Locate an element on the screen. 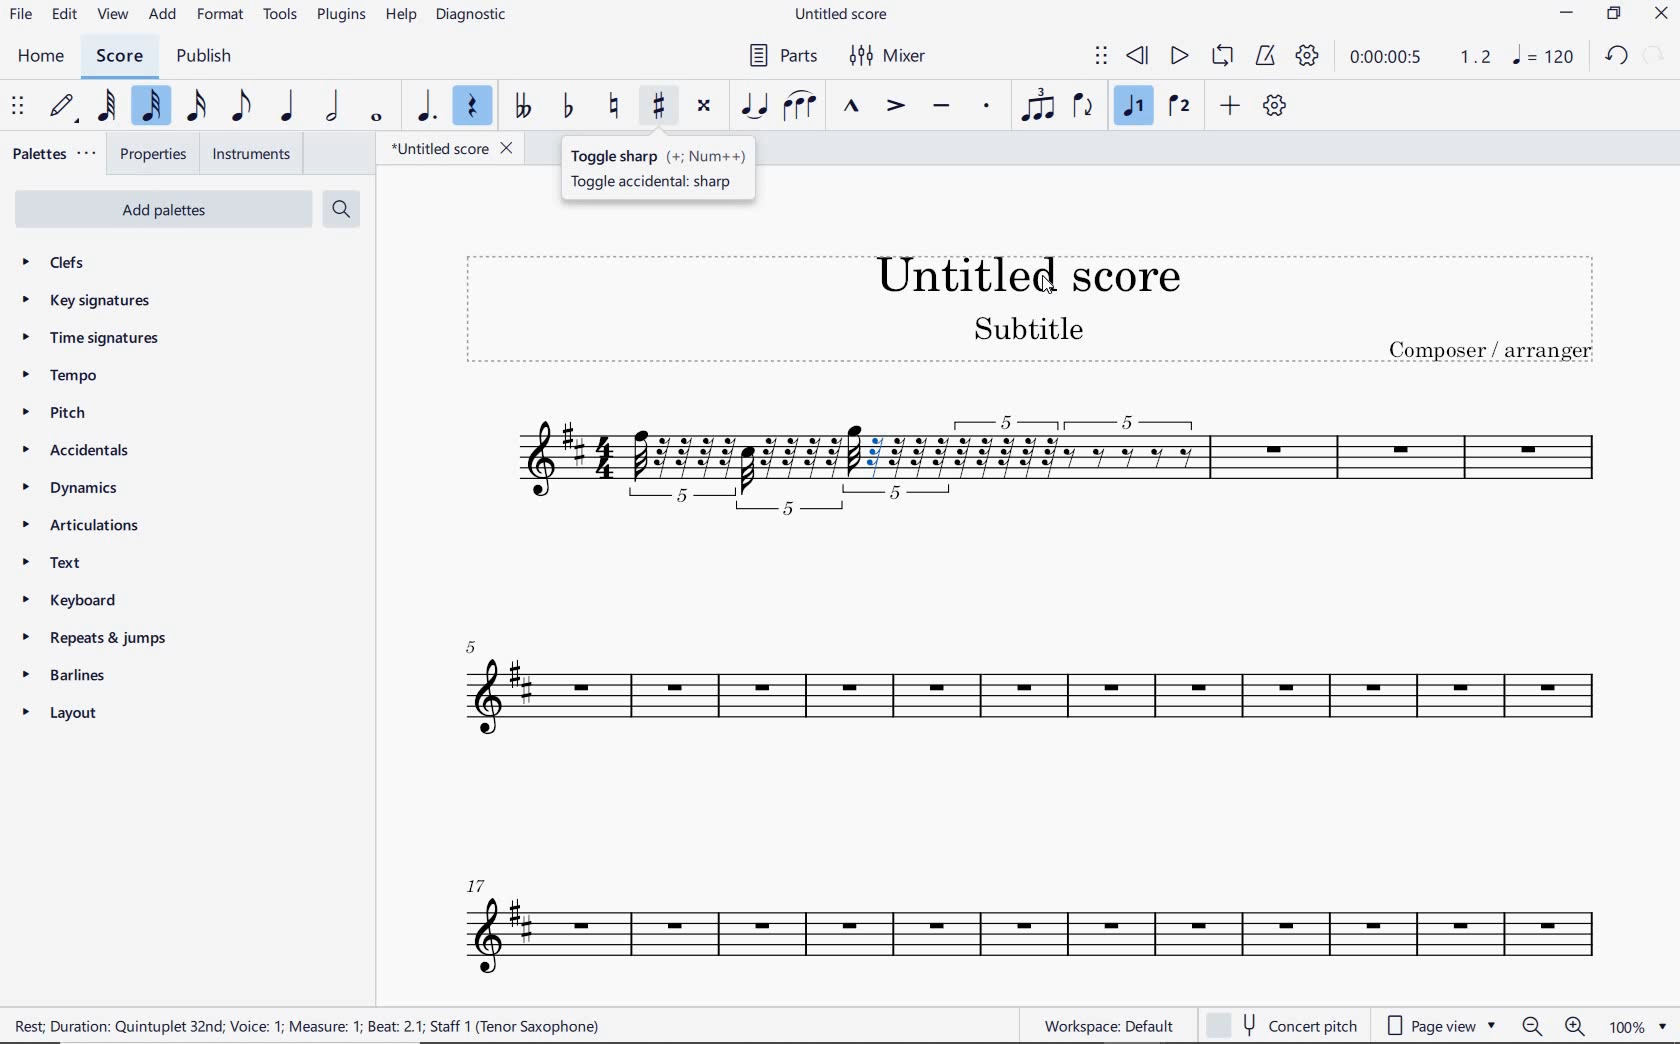 The width and height of the screenshot is (1680, 1044). HOME is located at coordinates (41, 57).